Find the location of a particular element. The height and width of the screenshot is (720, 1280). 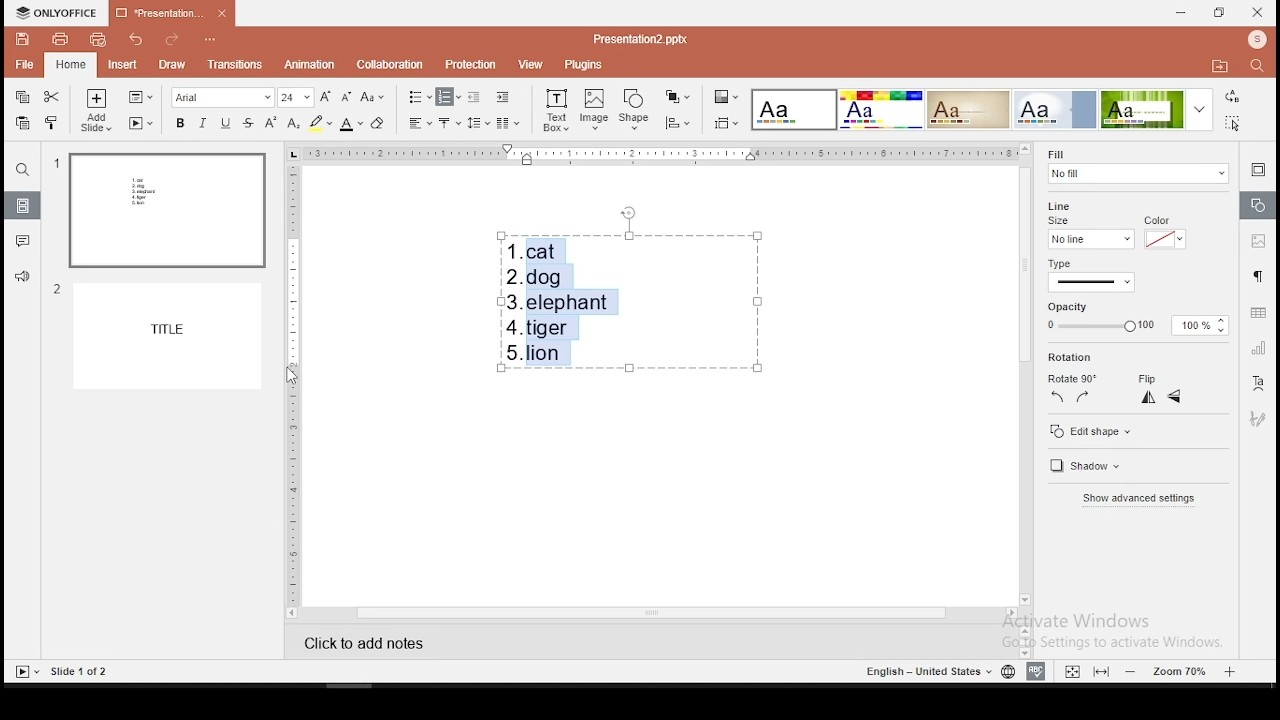

find is located at coordinates (24, 172).